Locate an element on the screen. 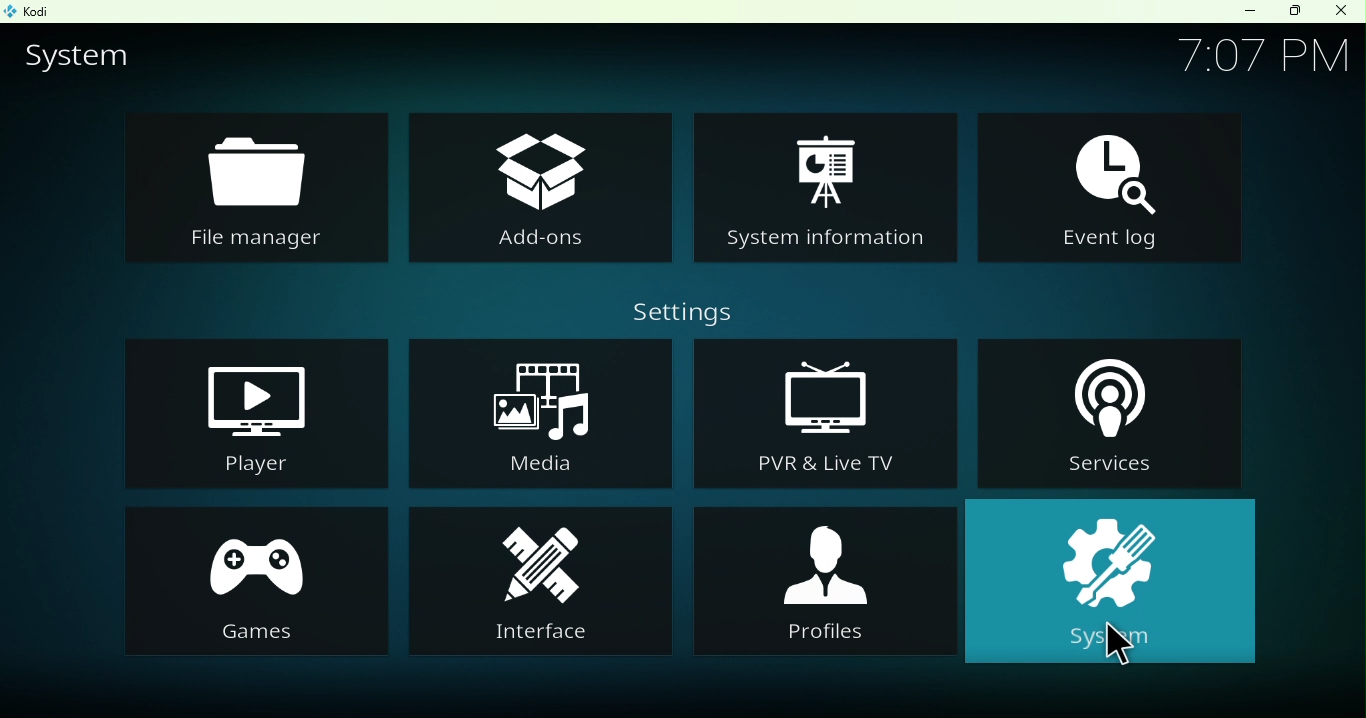  Kodi icon is located at coordinates (32, 11).